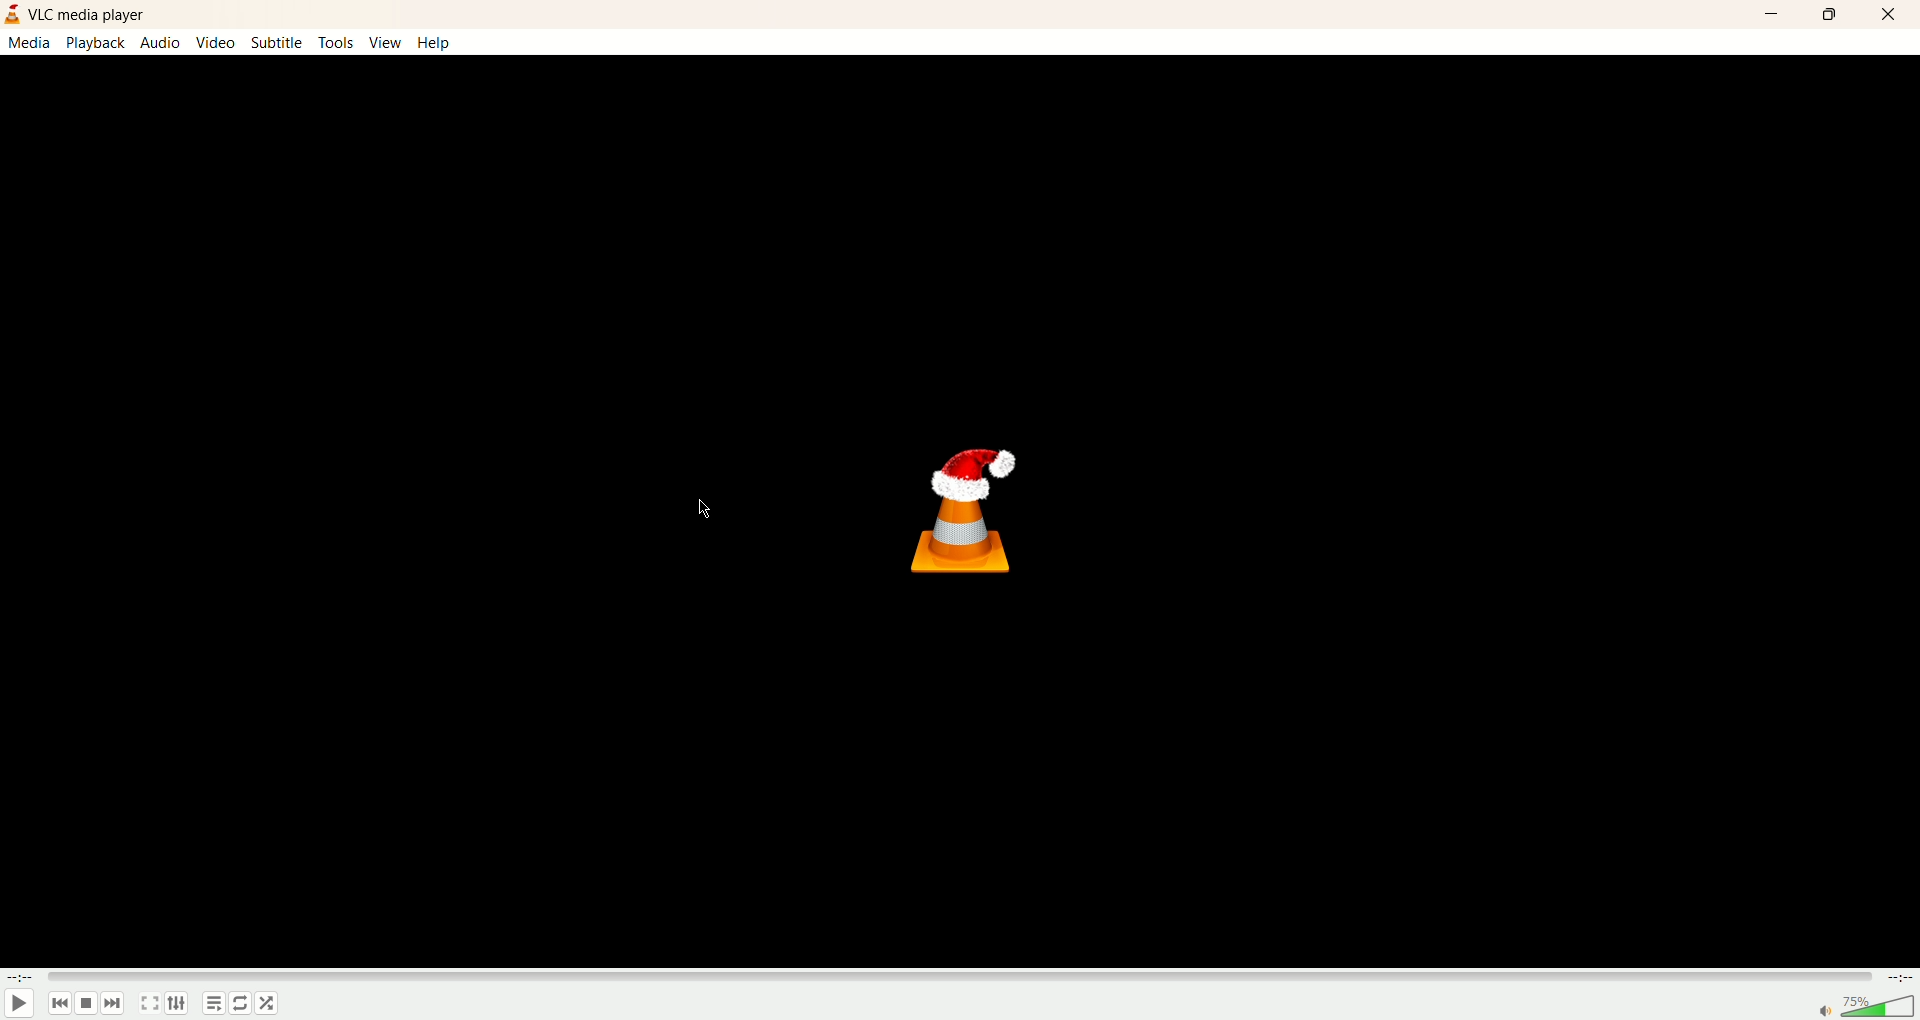 The width and height of the screenshot is (1920, 1020). I want to click on stop, so click(87, 1003).